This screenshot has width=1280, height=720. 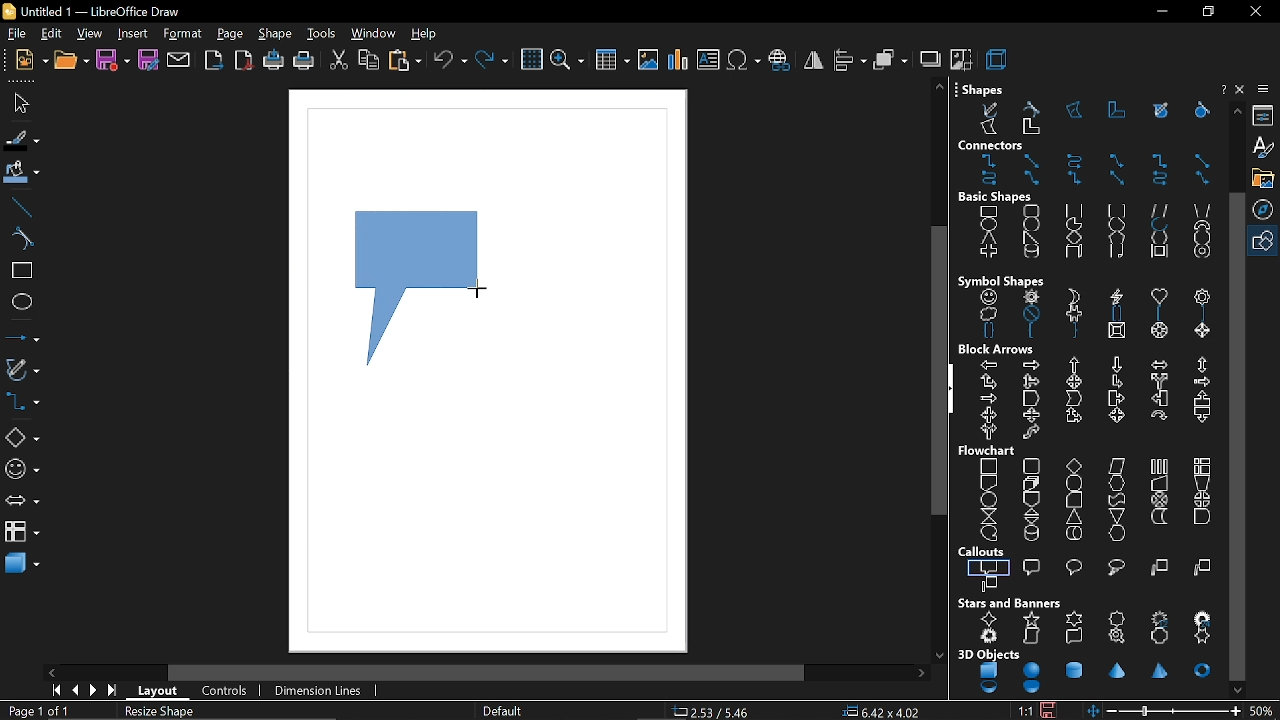 I want to click on fit to window, so click(x=1095, y=711).